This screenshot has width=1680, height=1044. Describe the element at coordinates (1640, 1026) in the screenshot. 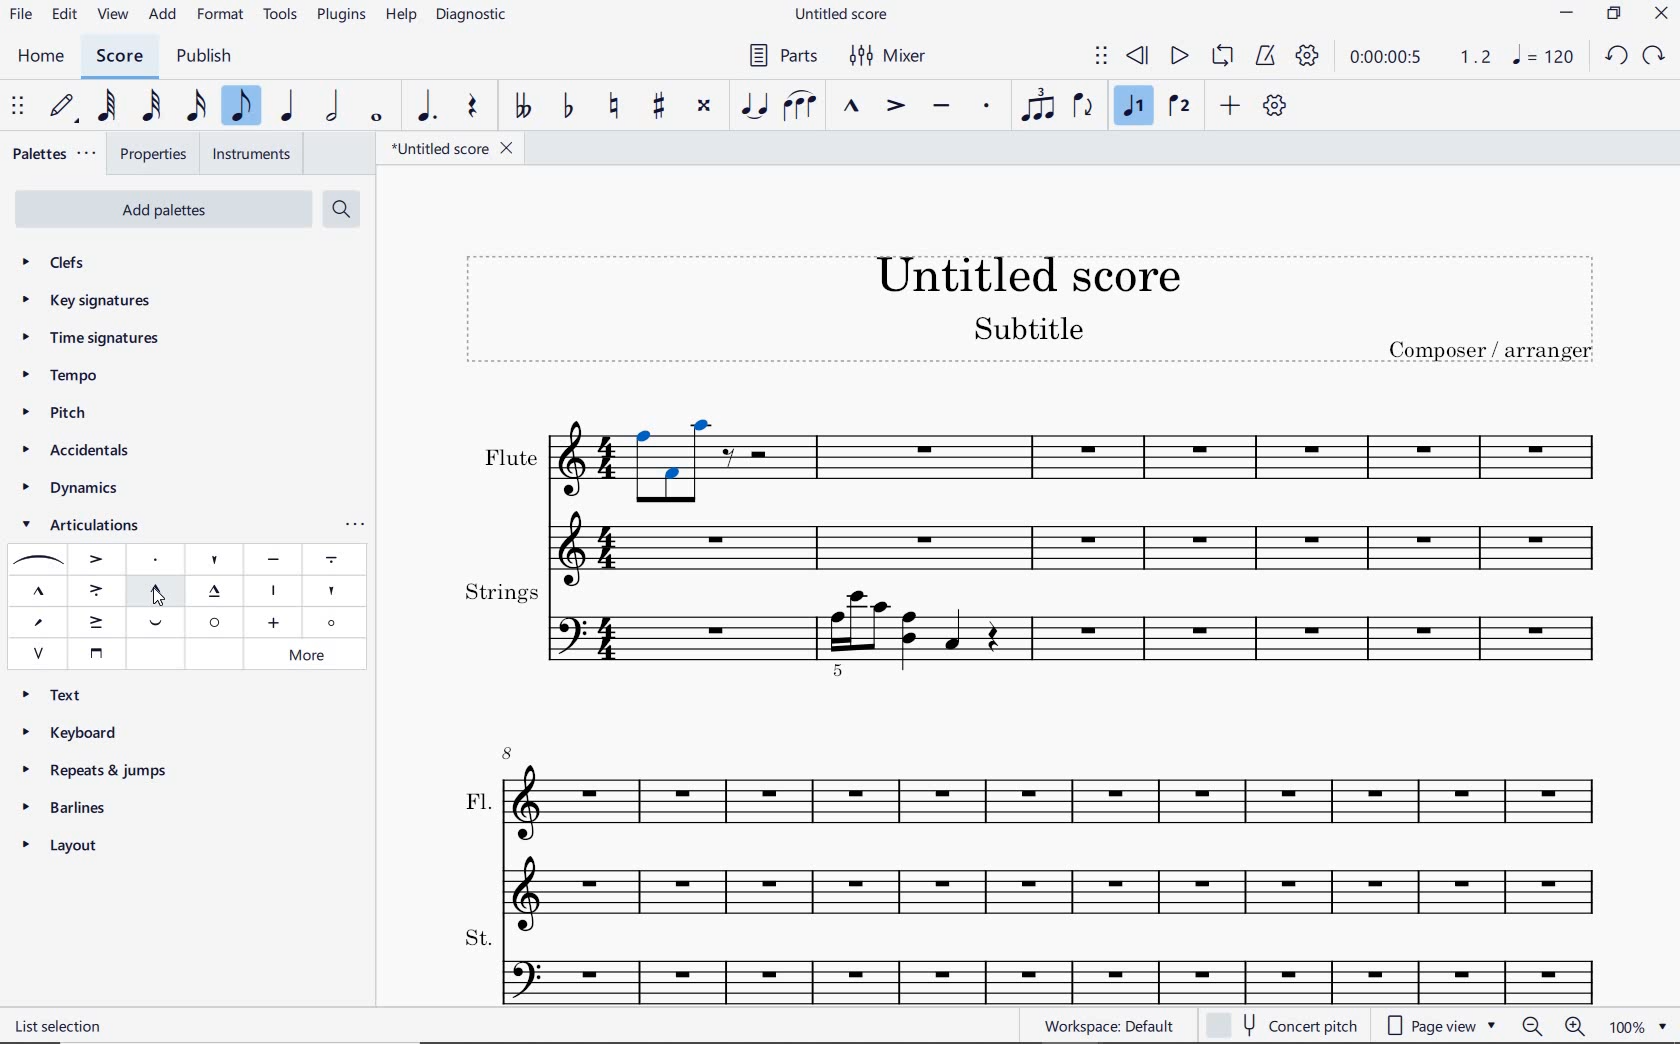

I see `zoom factor` at that location.